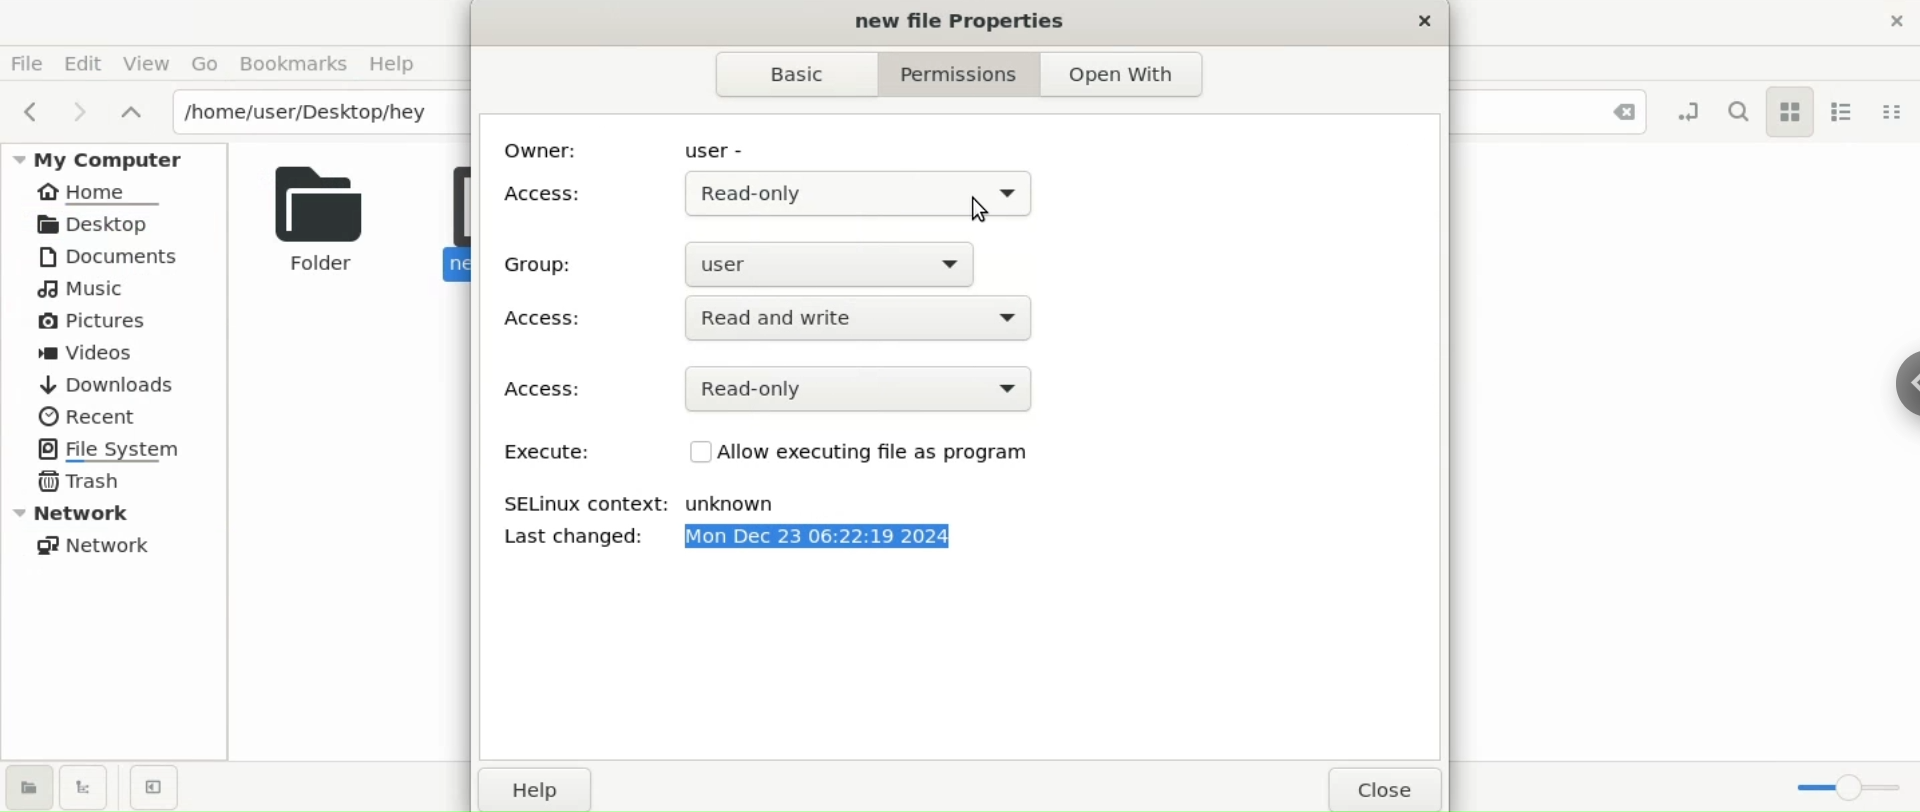 The image size is (1920, 812). What do you see at coordinates (1613, 112) in the screenshot?
I see `close` at bounding box center [1613, 112].